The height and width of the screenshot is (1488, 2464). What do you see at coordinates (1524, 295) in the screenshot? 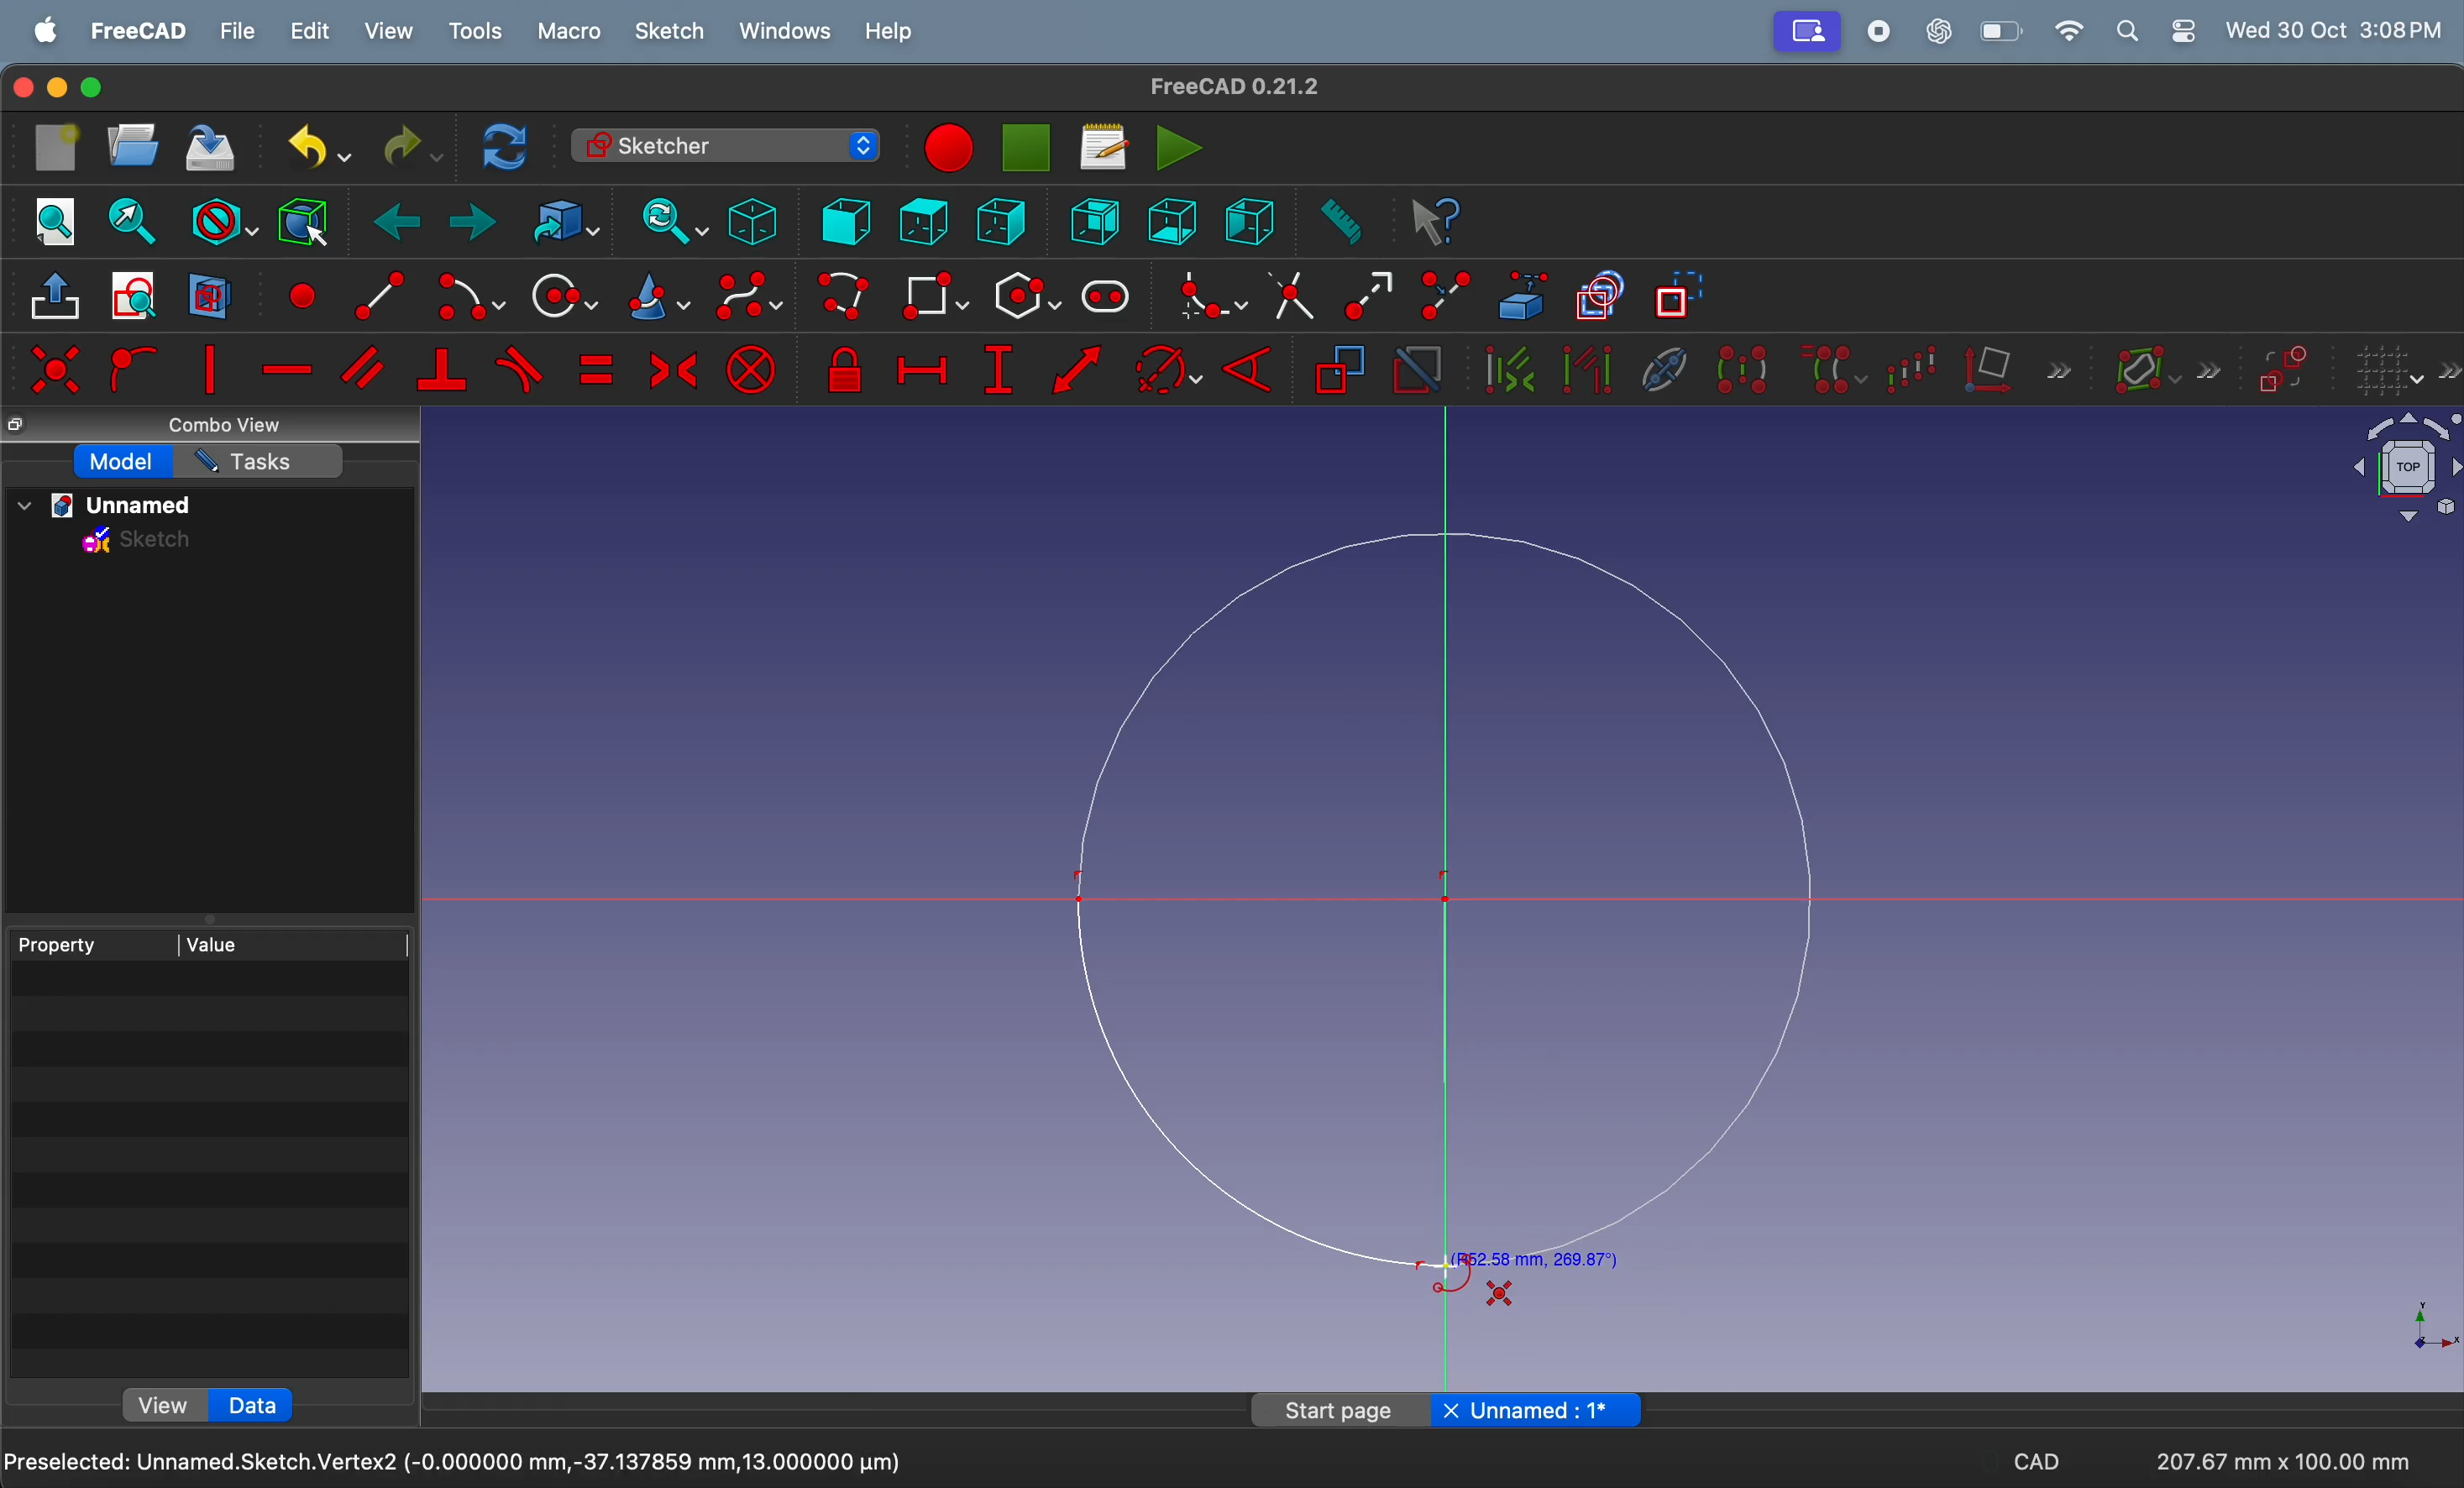
I see `create external geometry` at bounding box center [1524, 295].